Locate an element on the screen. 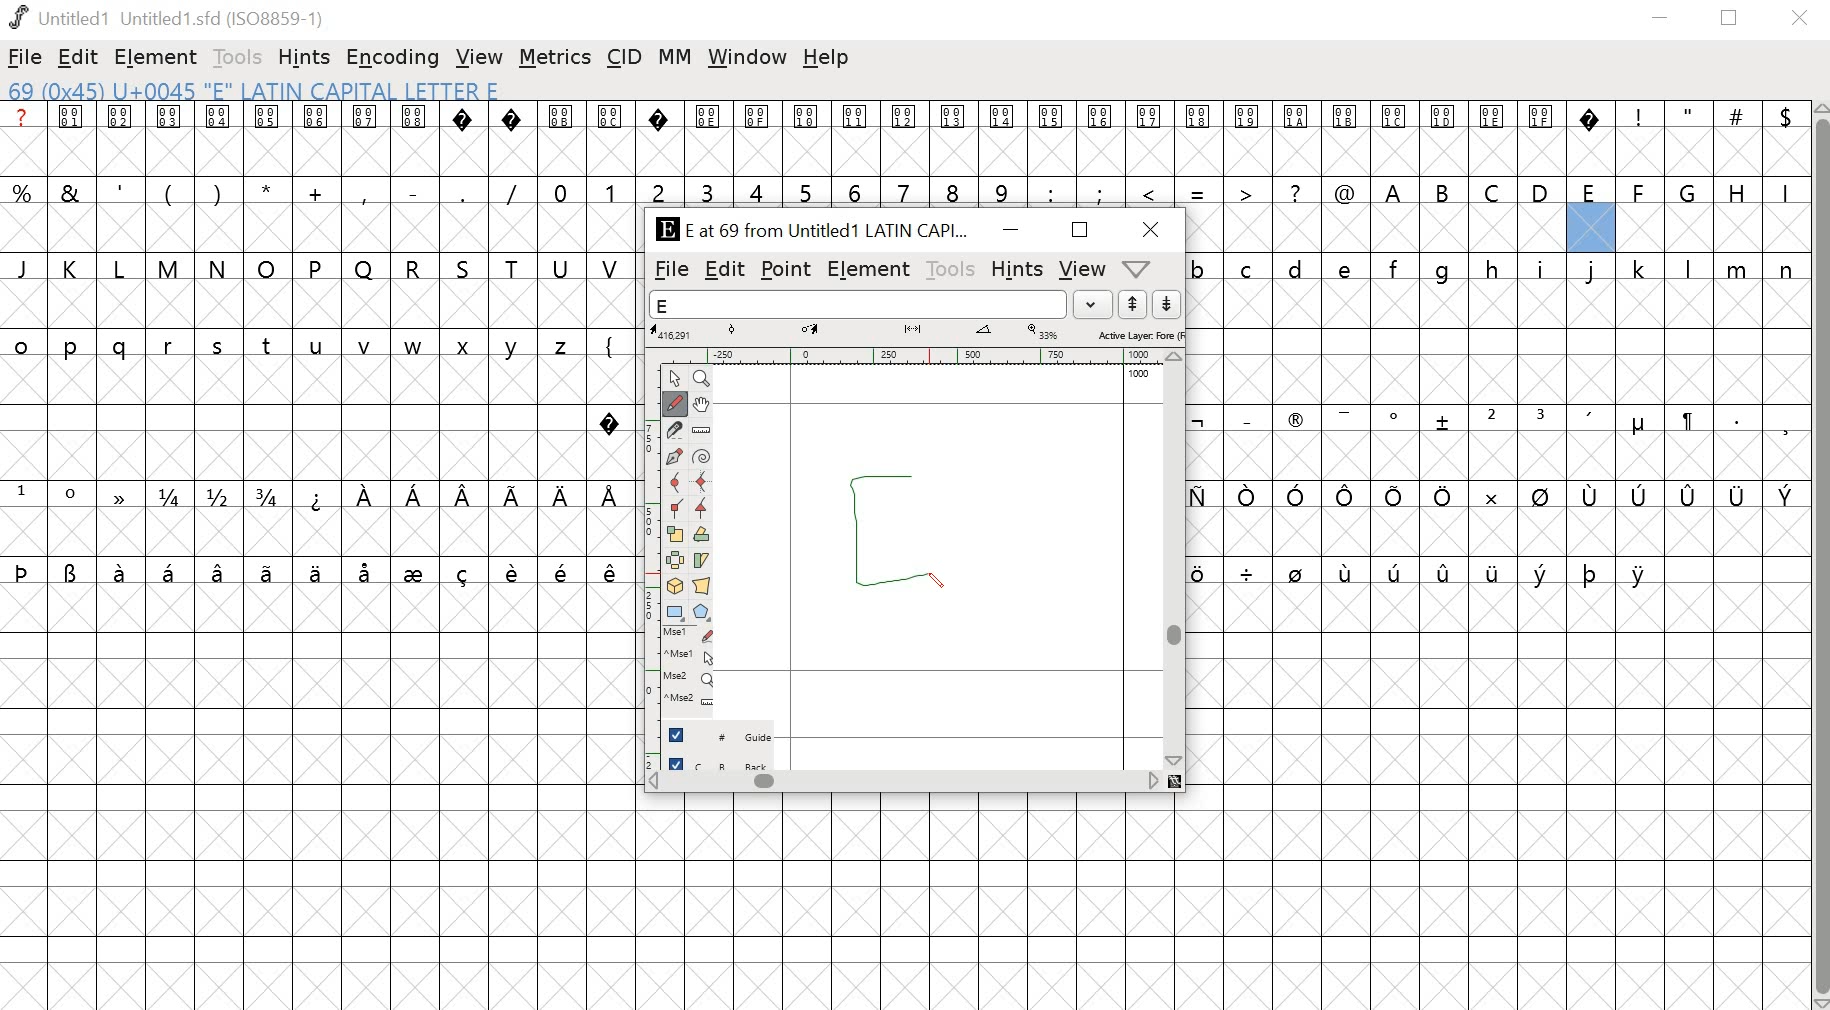 Image resolution: width=1830 pixels, height=1010 pixels. back layer is located at coordinates (719, 765).